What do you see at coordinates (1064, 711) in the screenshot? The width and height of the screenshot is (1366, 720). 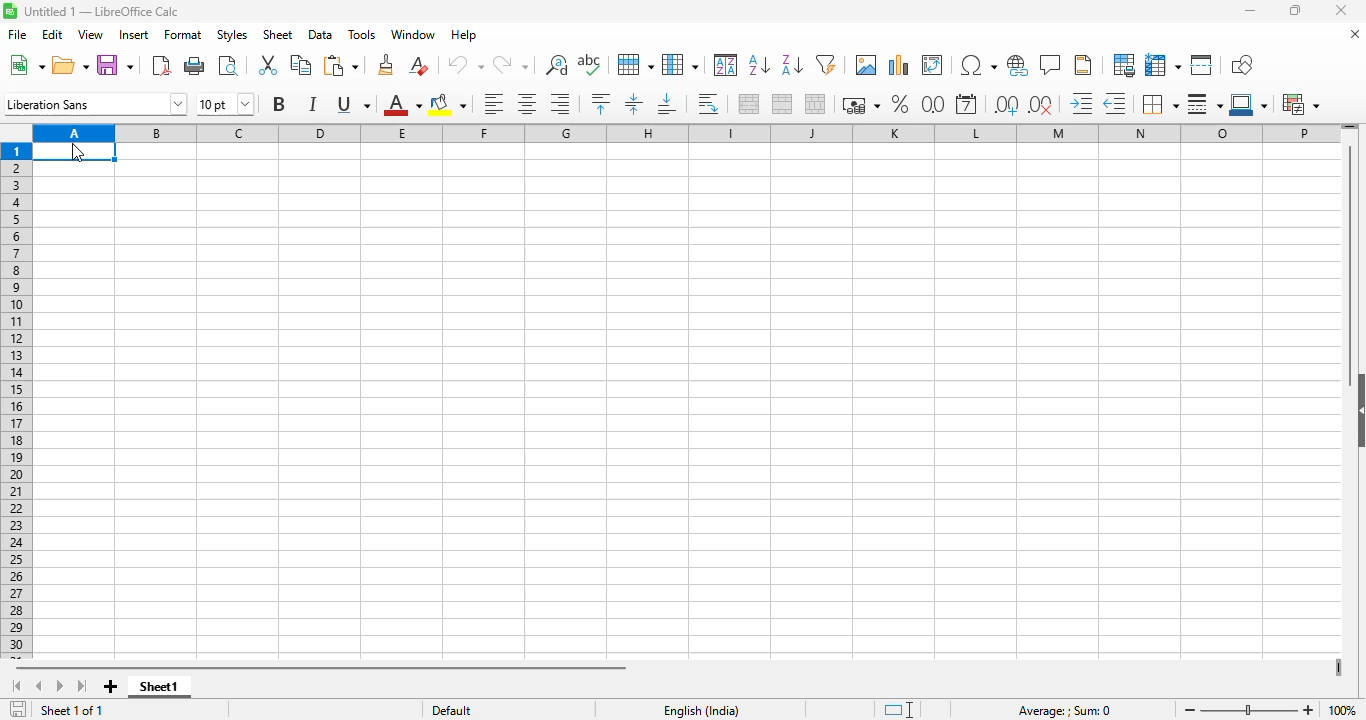 I see `formula` at bounding box center [1064, 711].